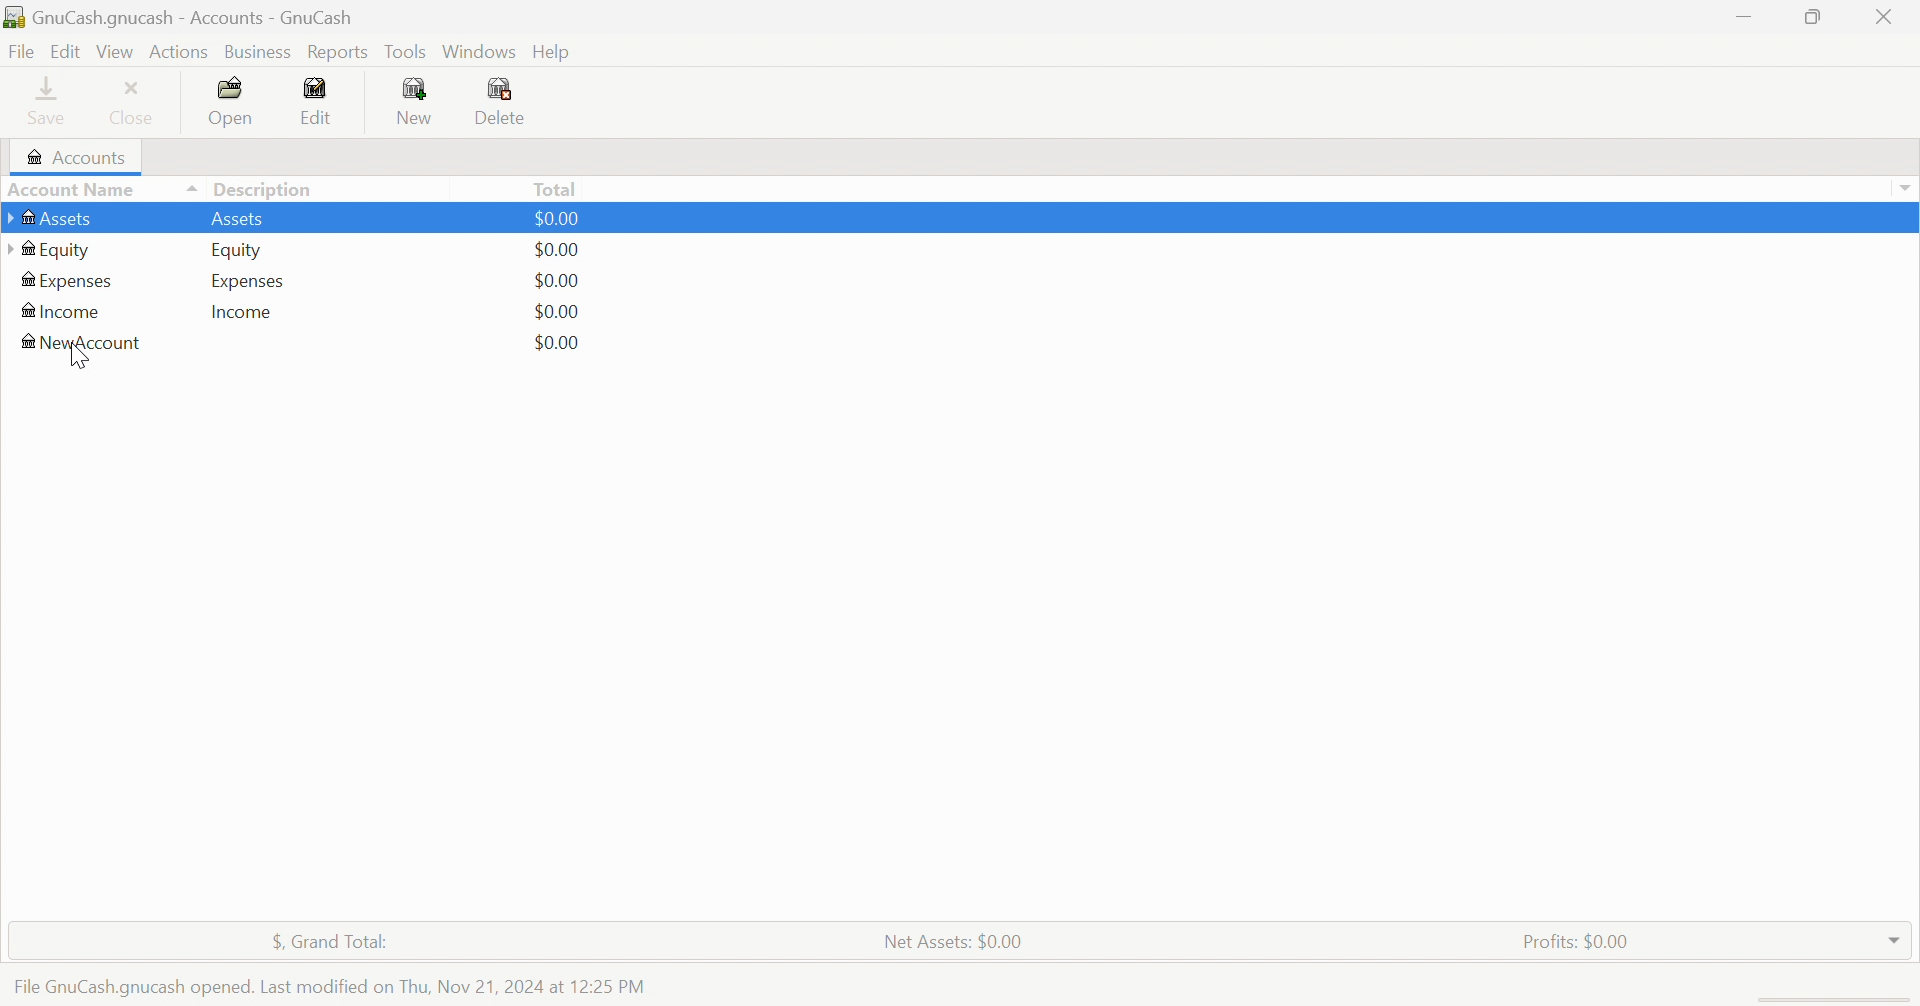 This screenshot has width=1920, height=1006. Describe the element at coordinates (553, 312) in the screenshot. I see `$0.00` at that location.